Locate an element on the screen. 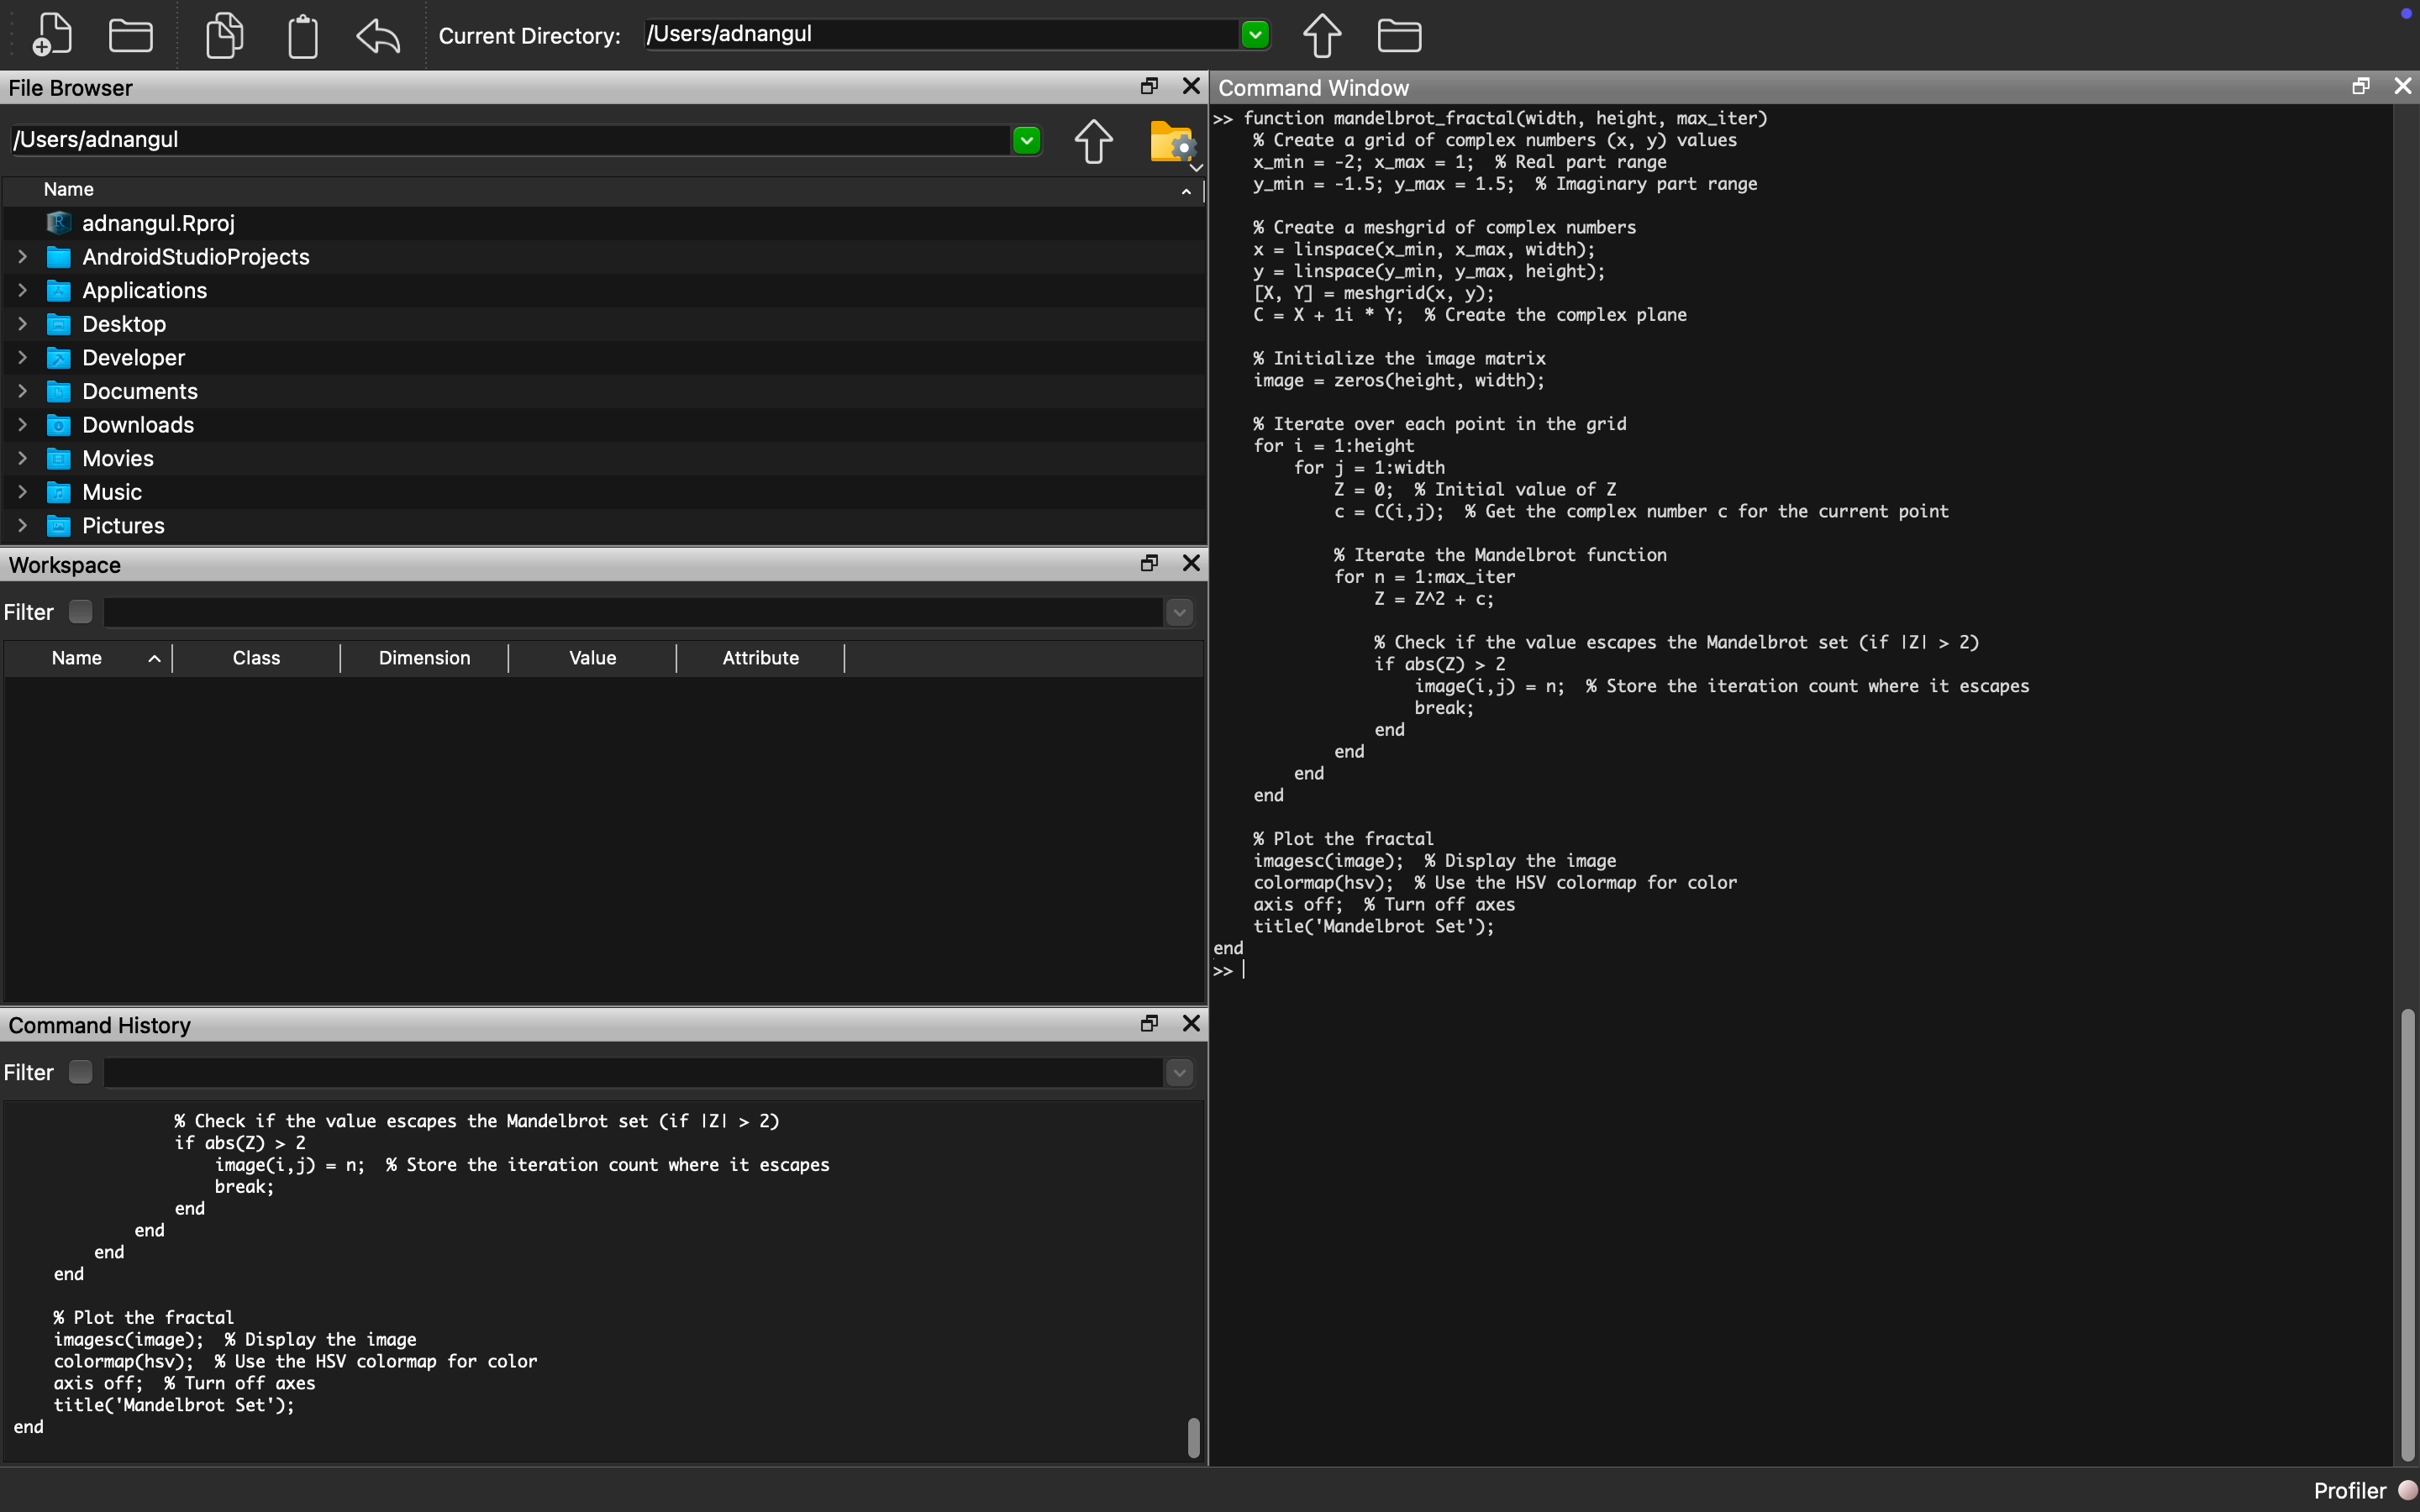 The image size is (2420, 1512). Attribute is located at coordinates (763, 657).